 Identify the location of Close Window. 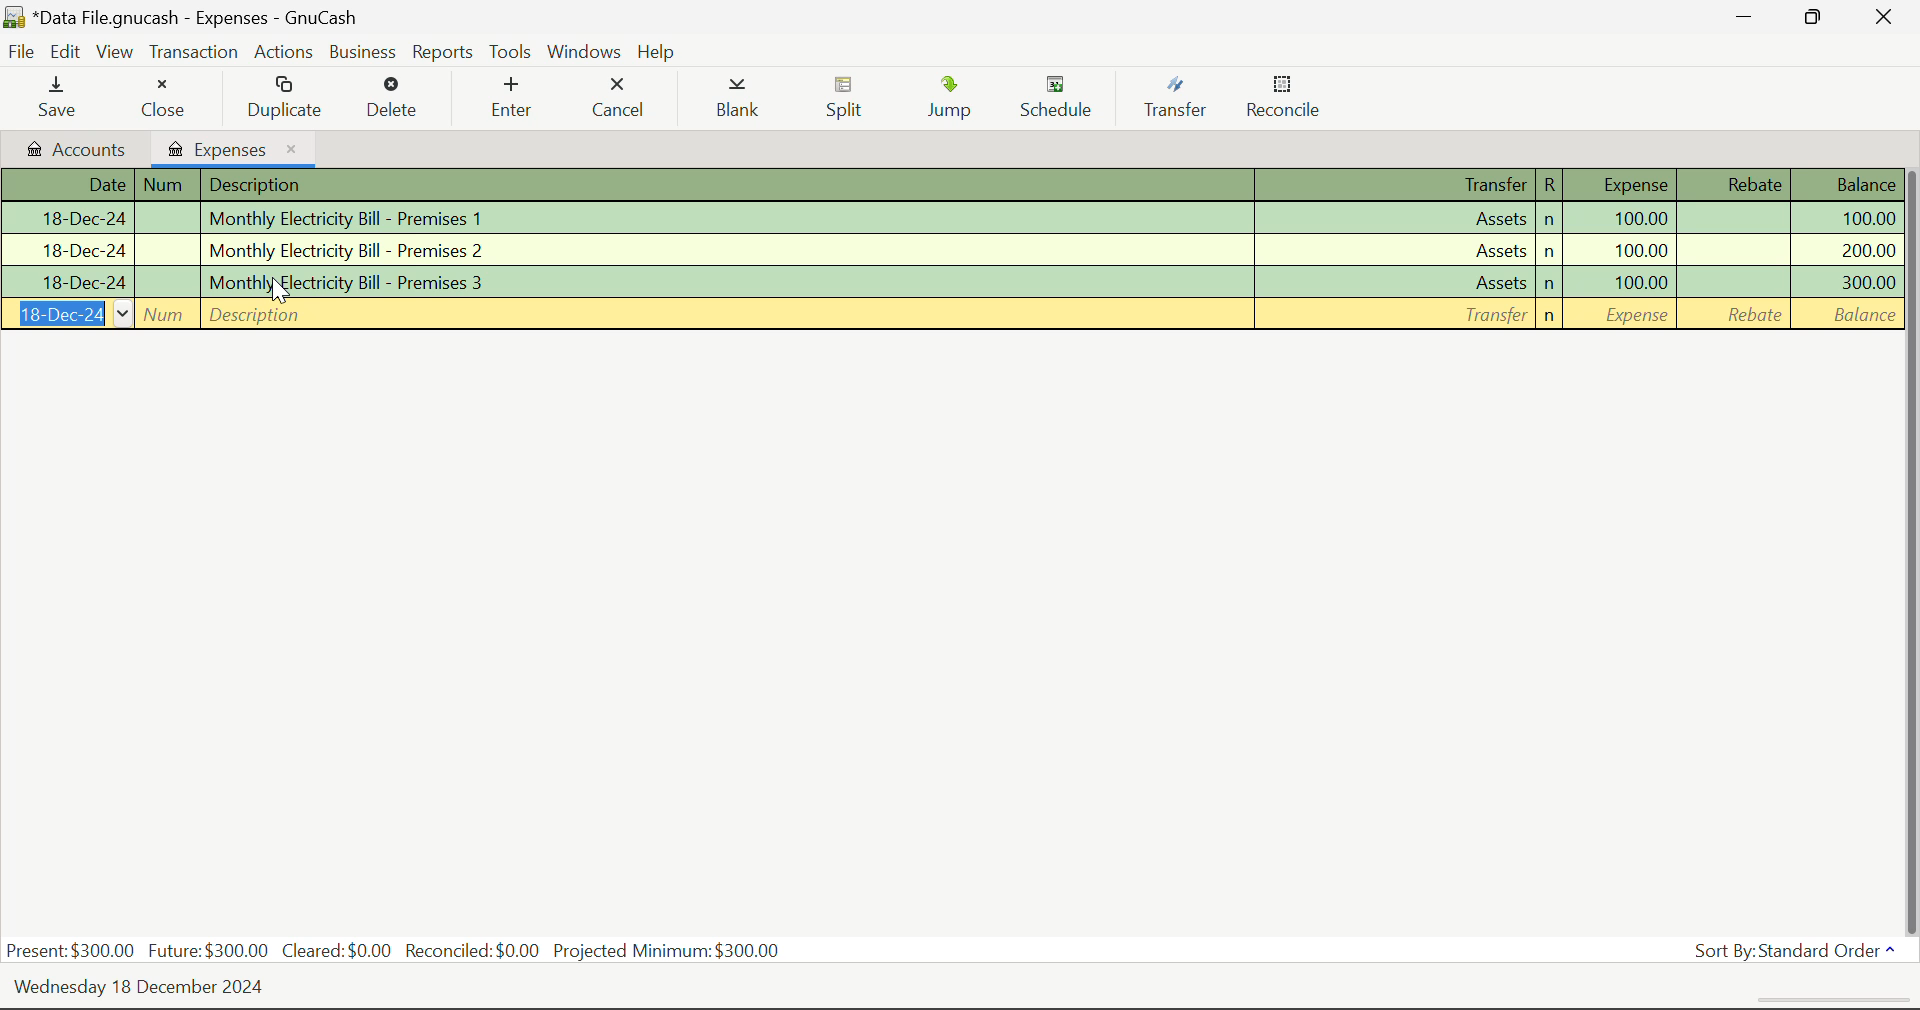
(1884, 18).